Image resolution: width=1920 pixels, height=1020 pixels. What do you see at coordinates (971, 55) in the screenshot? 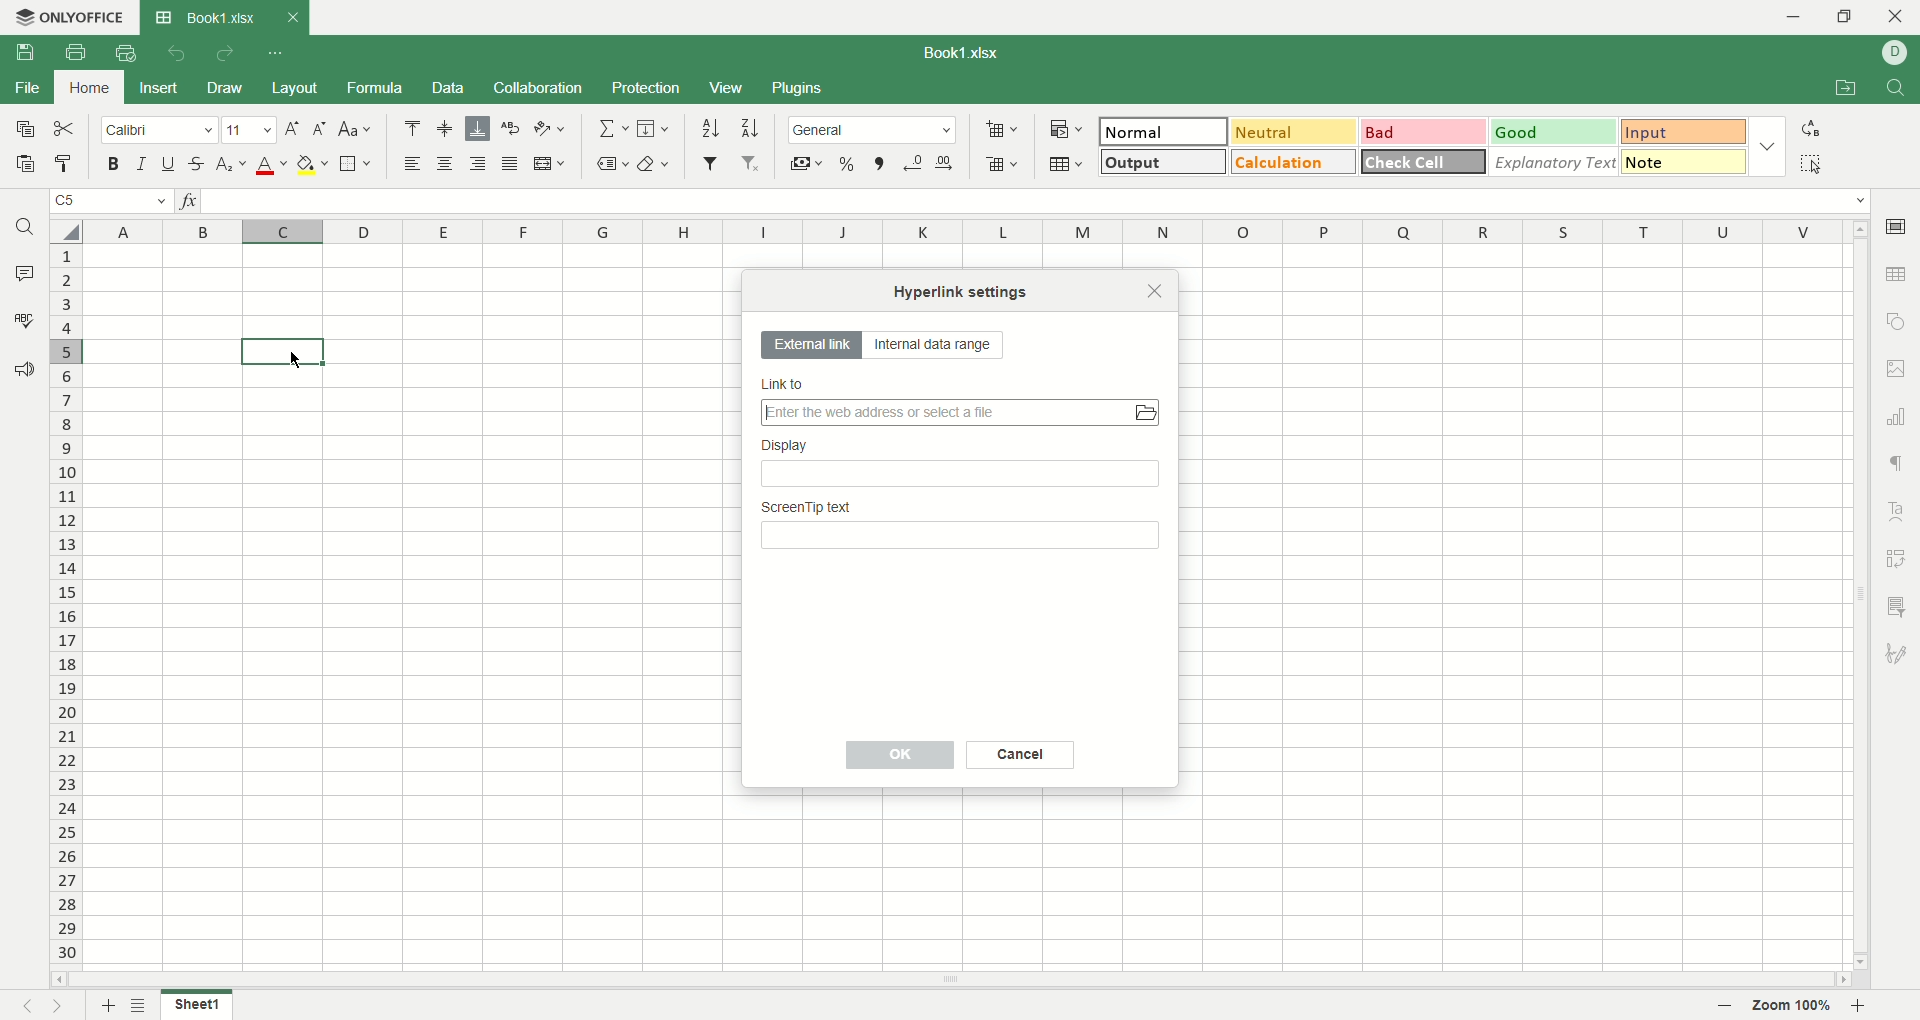
I see `Book1.xslx` at bounding box center [971, 55].